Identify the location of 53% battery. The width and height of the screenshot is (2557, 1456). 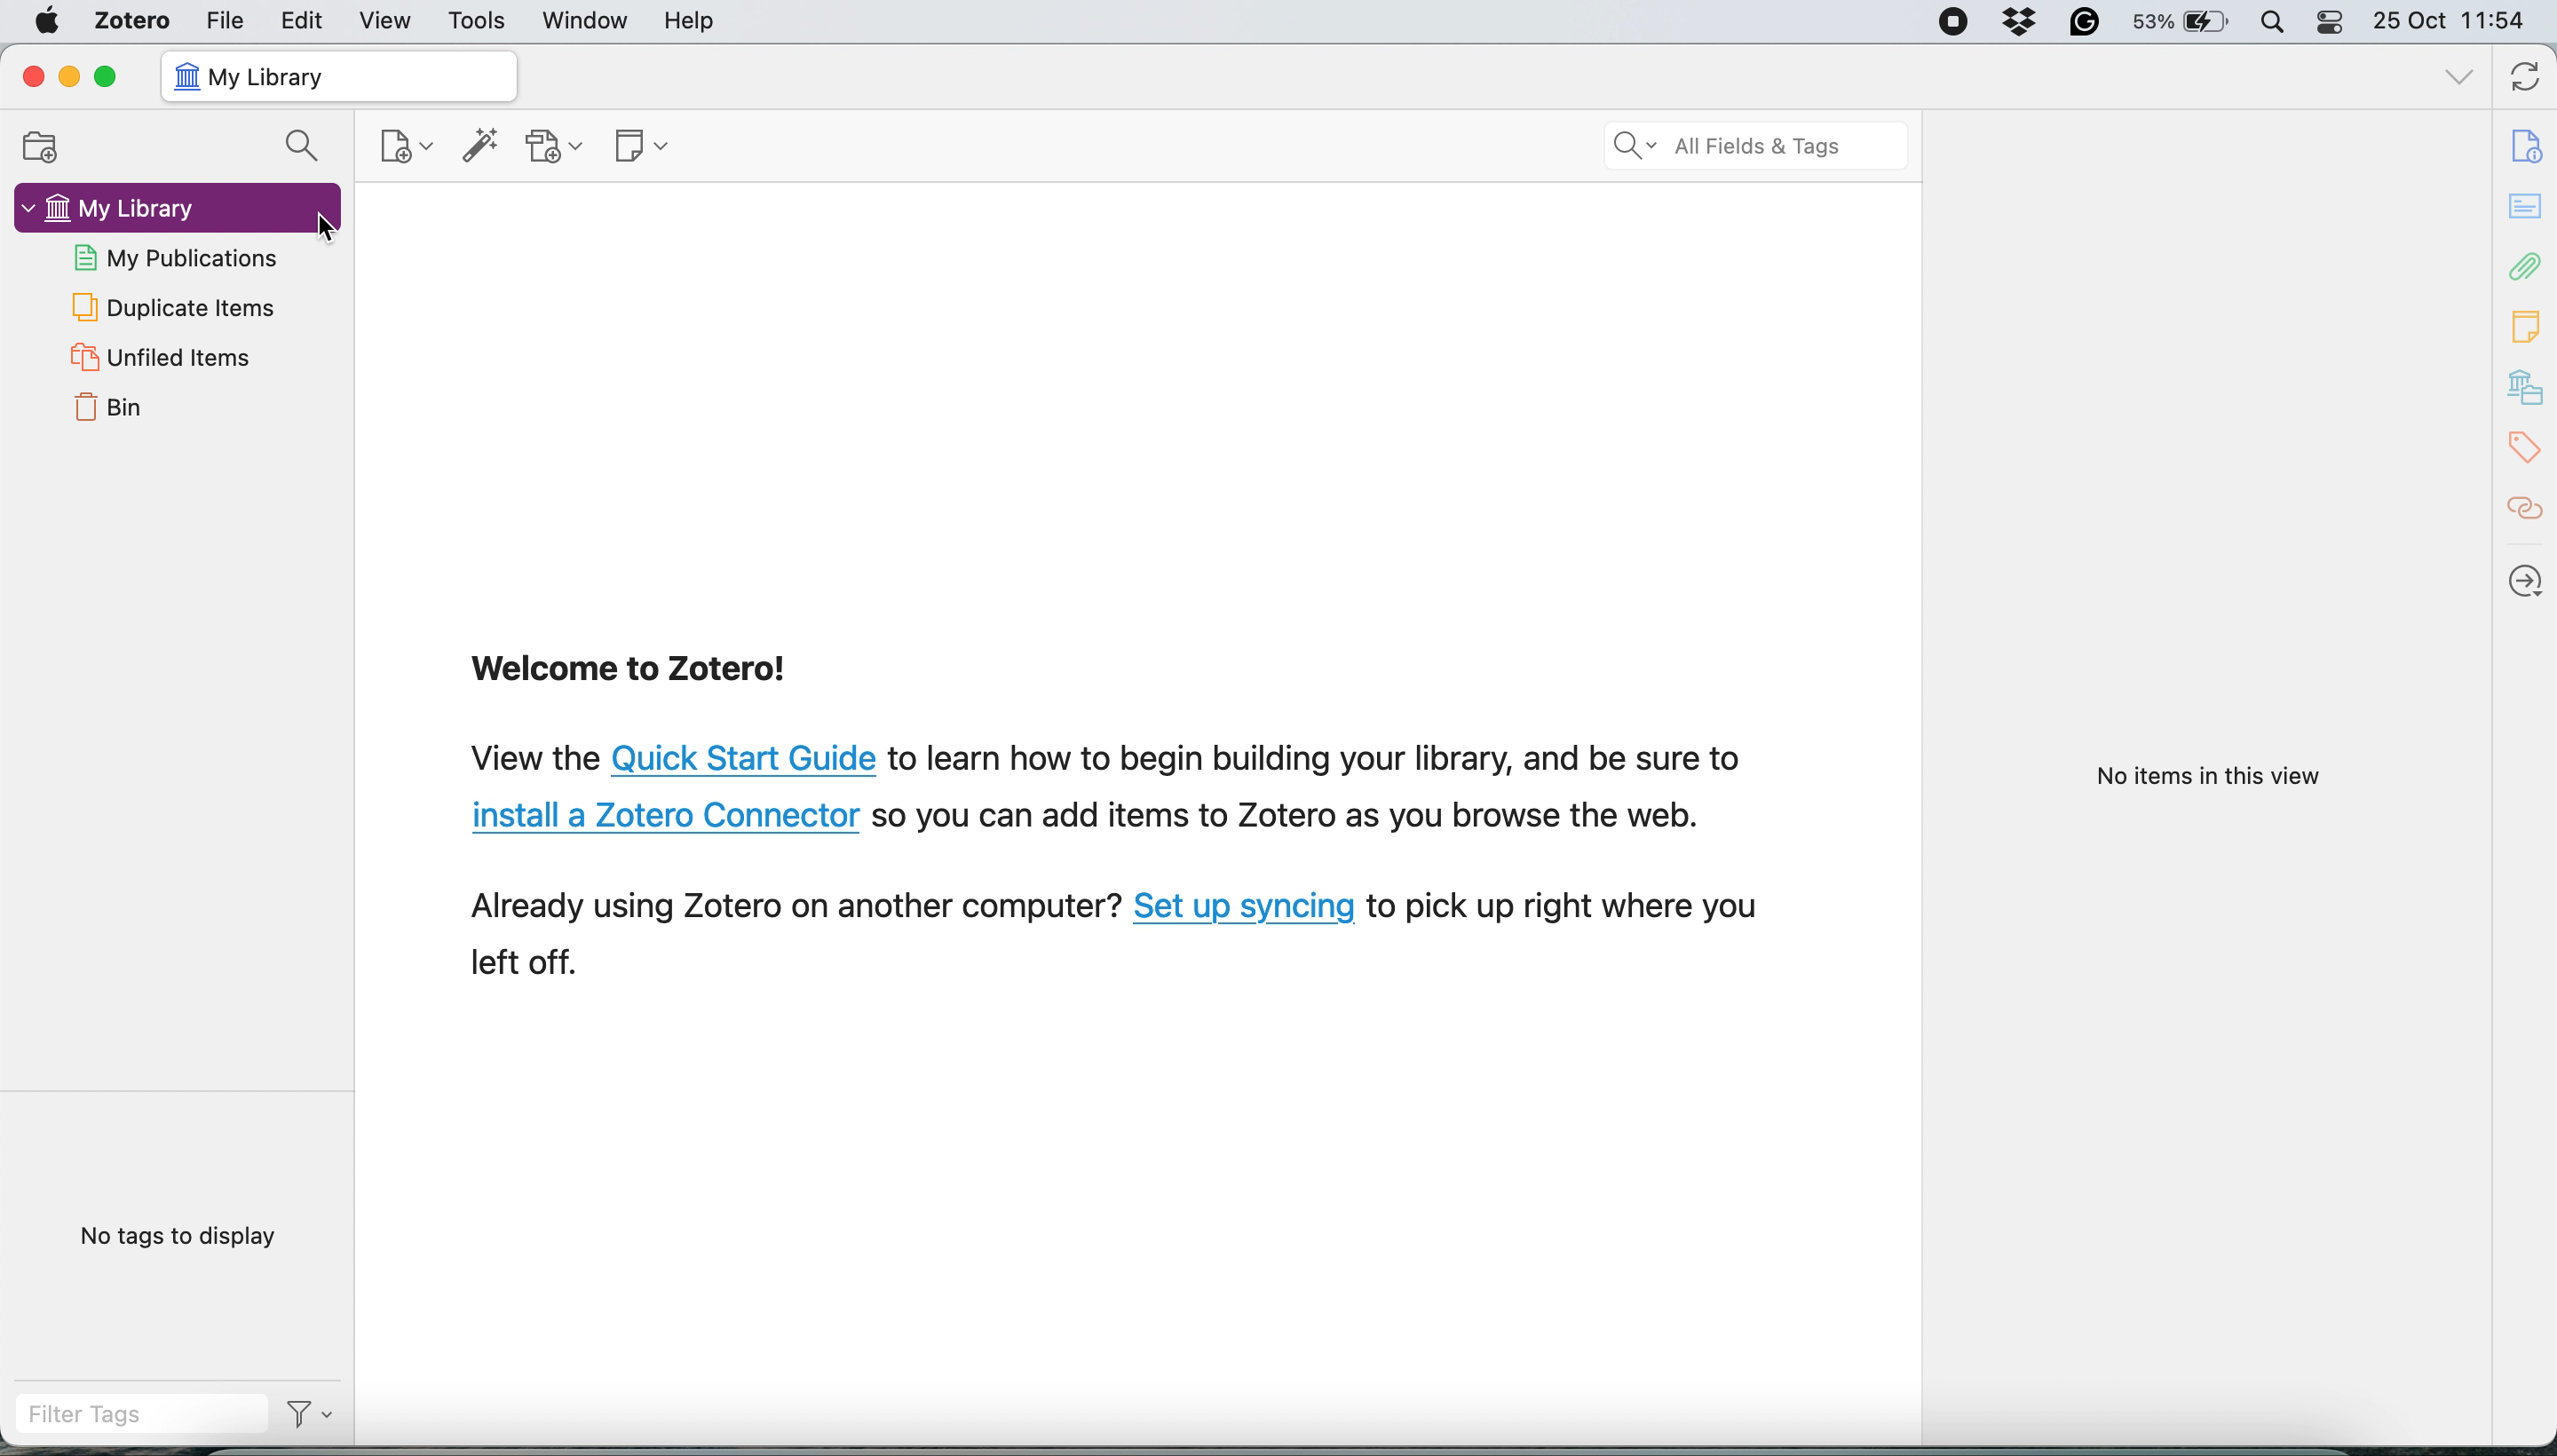
(2187, 22).